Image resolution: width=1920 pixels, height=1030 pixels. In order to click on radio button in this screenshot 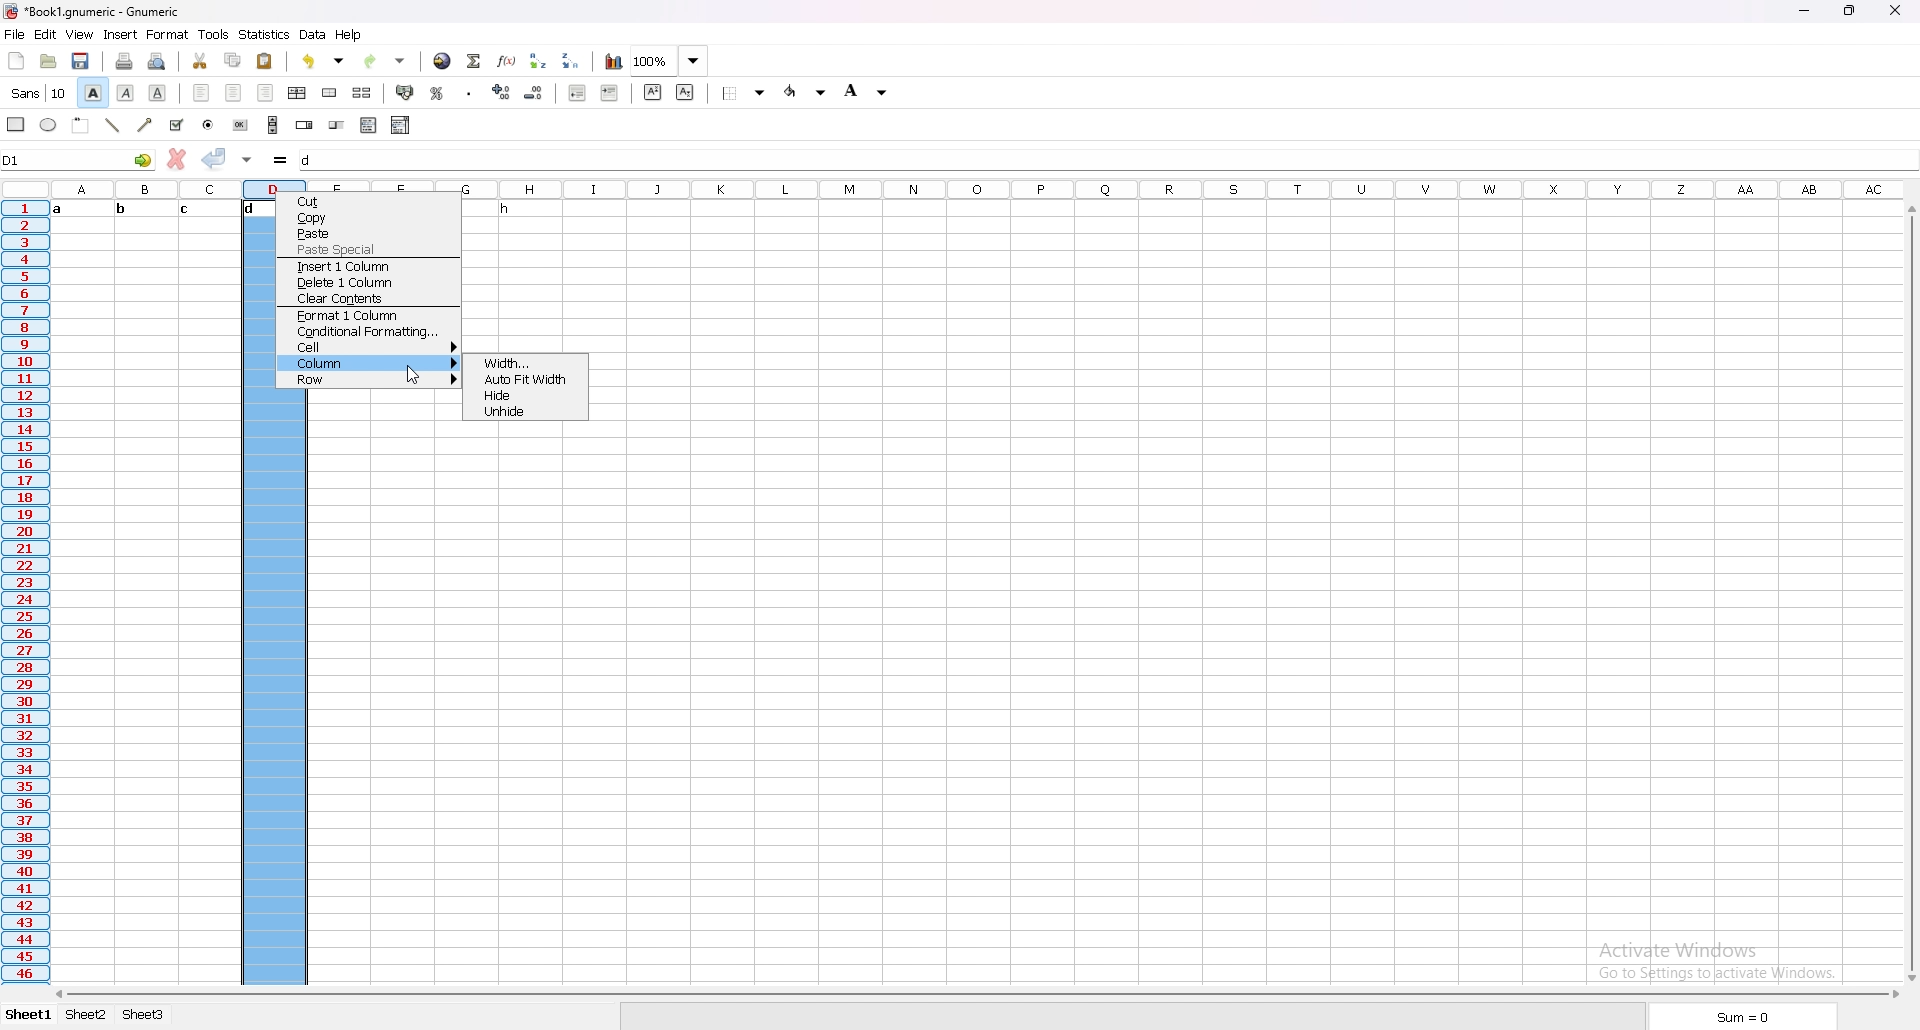, I will do `click(209, 126)`.